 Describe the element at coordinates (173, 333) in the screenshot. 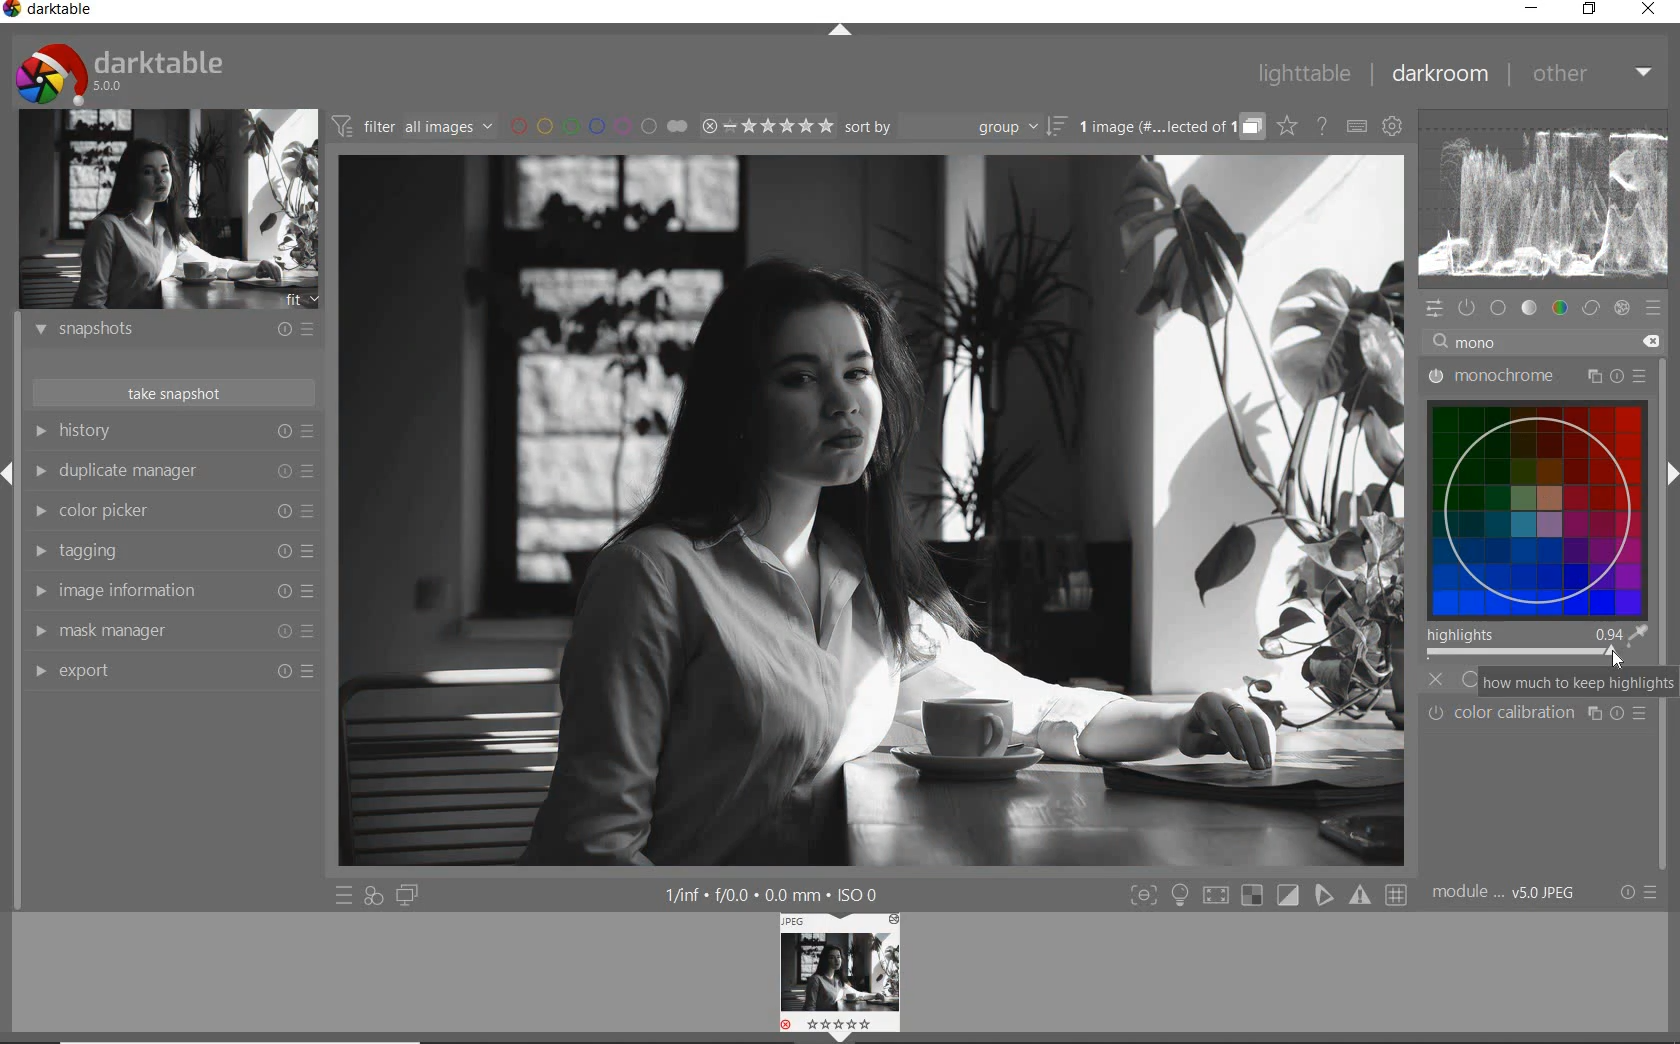

I see `snapshots` at that location.